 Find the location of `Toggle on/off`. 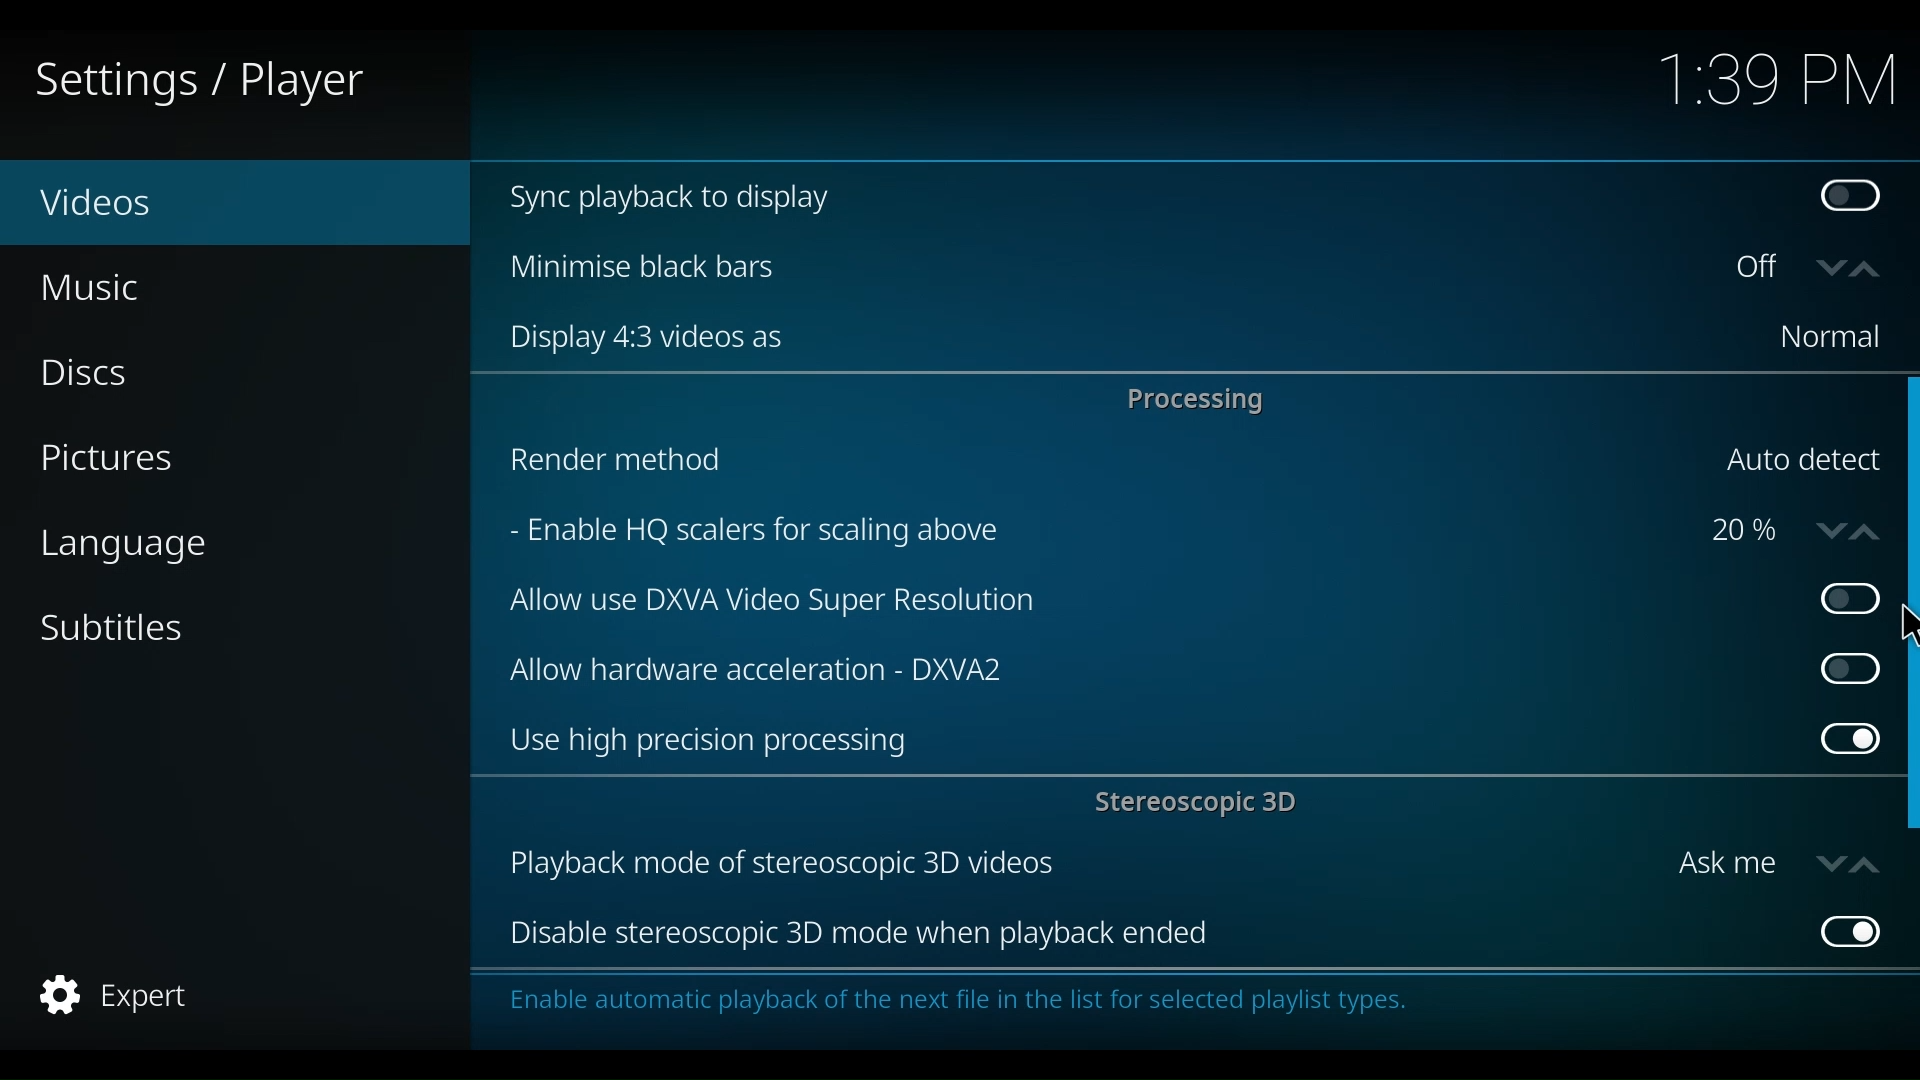

Toggle on/off is located at coordinates (1838, 599).